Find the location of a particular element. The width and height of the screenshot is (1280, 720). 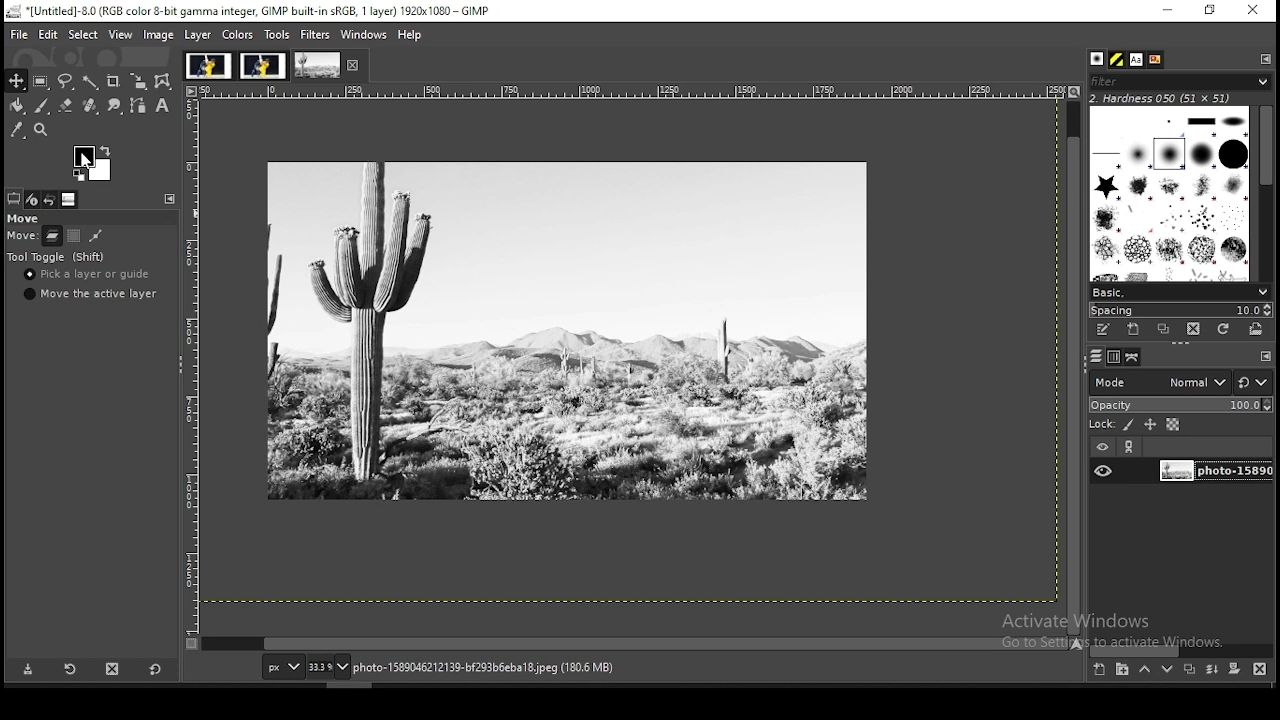

patterns is located at coordinates (1118, 59).